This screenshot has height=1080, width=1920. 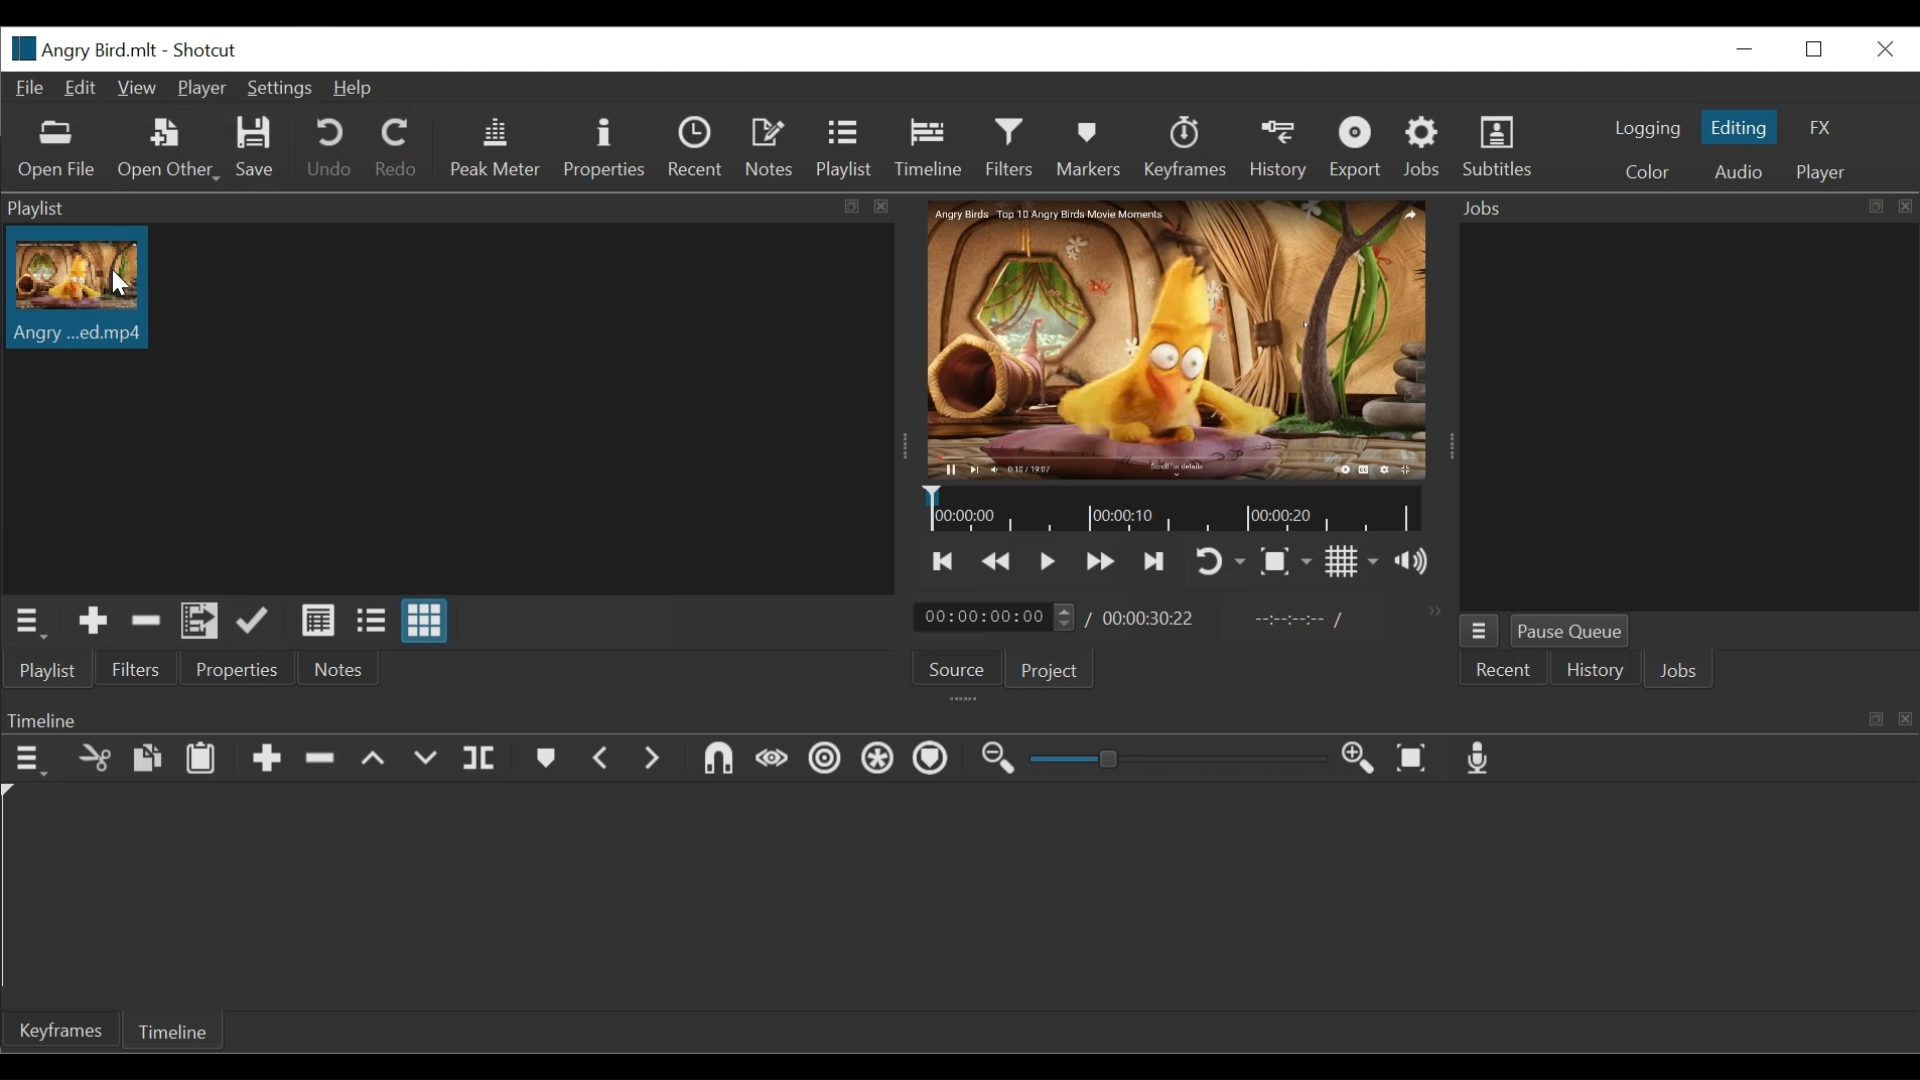 What do you see at coordinates (93, 621) in the screenshot?
I see `Add Source to the playlist` at bounding box center [93, 621].